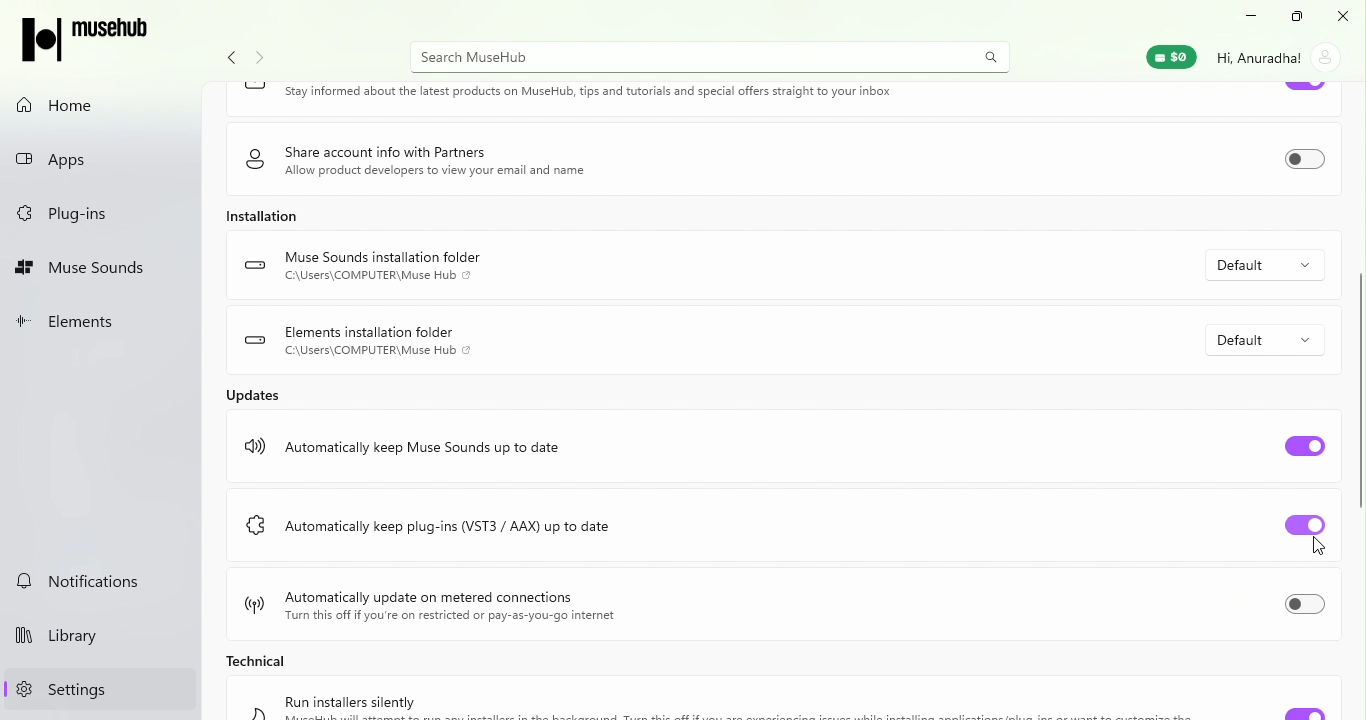 This screenshot has width=1366, height=720. I want to click on Automatically keep Muse Sounds up to date, so click(427, 448).